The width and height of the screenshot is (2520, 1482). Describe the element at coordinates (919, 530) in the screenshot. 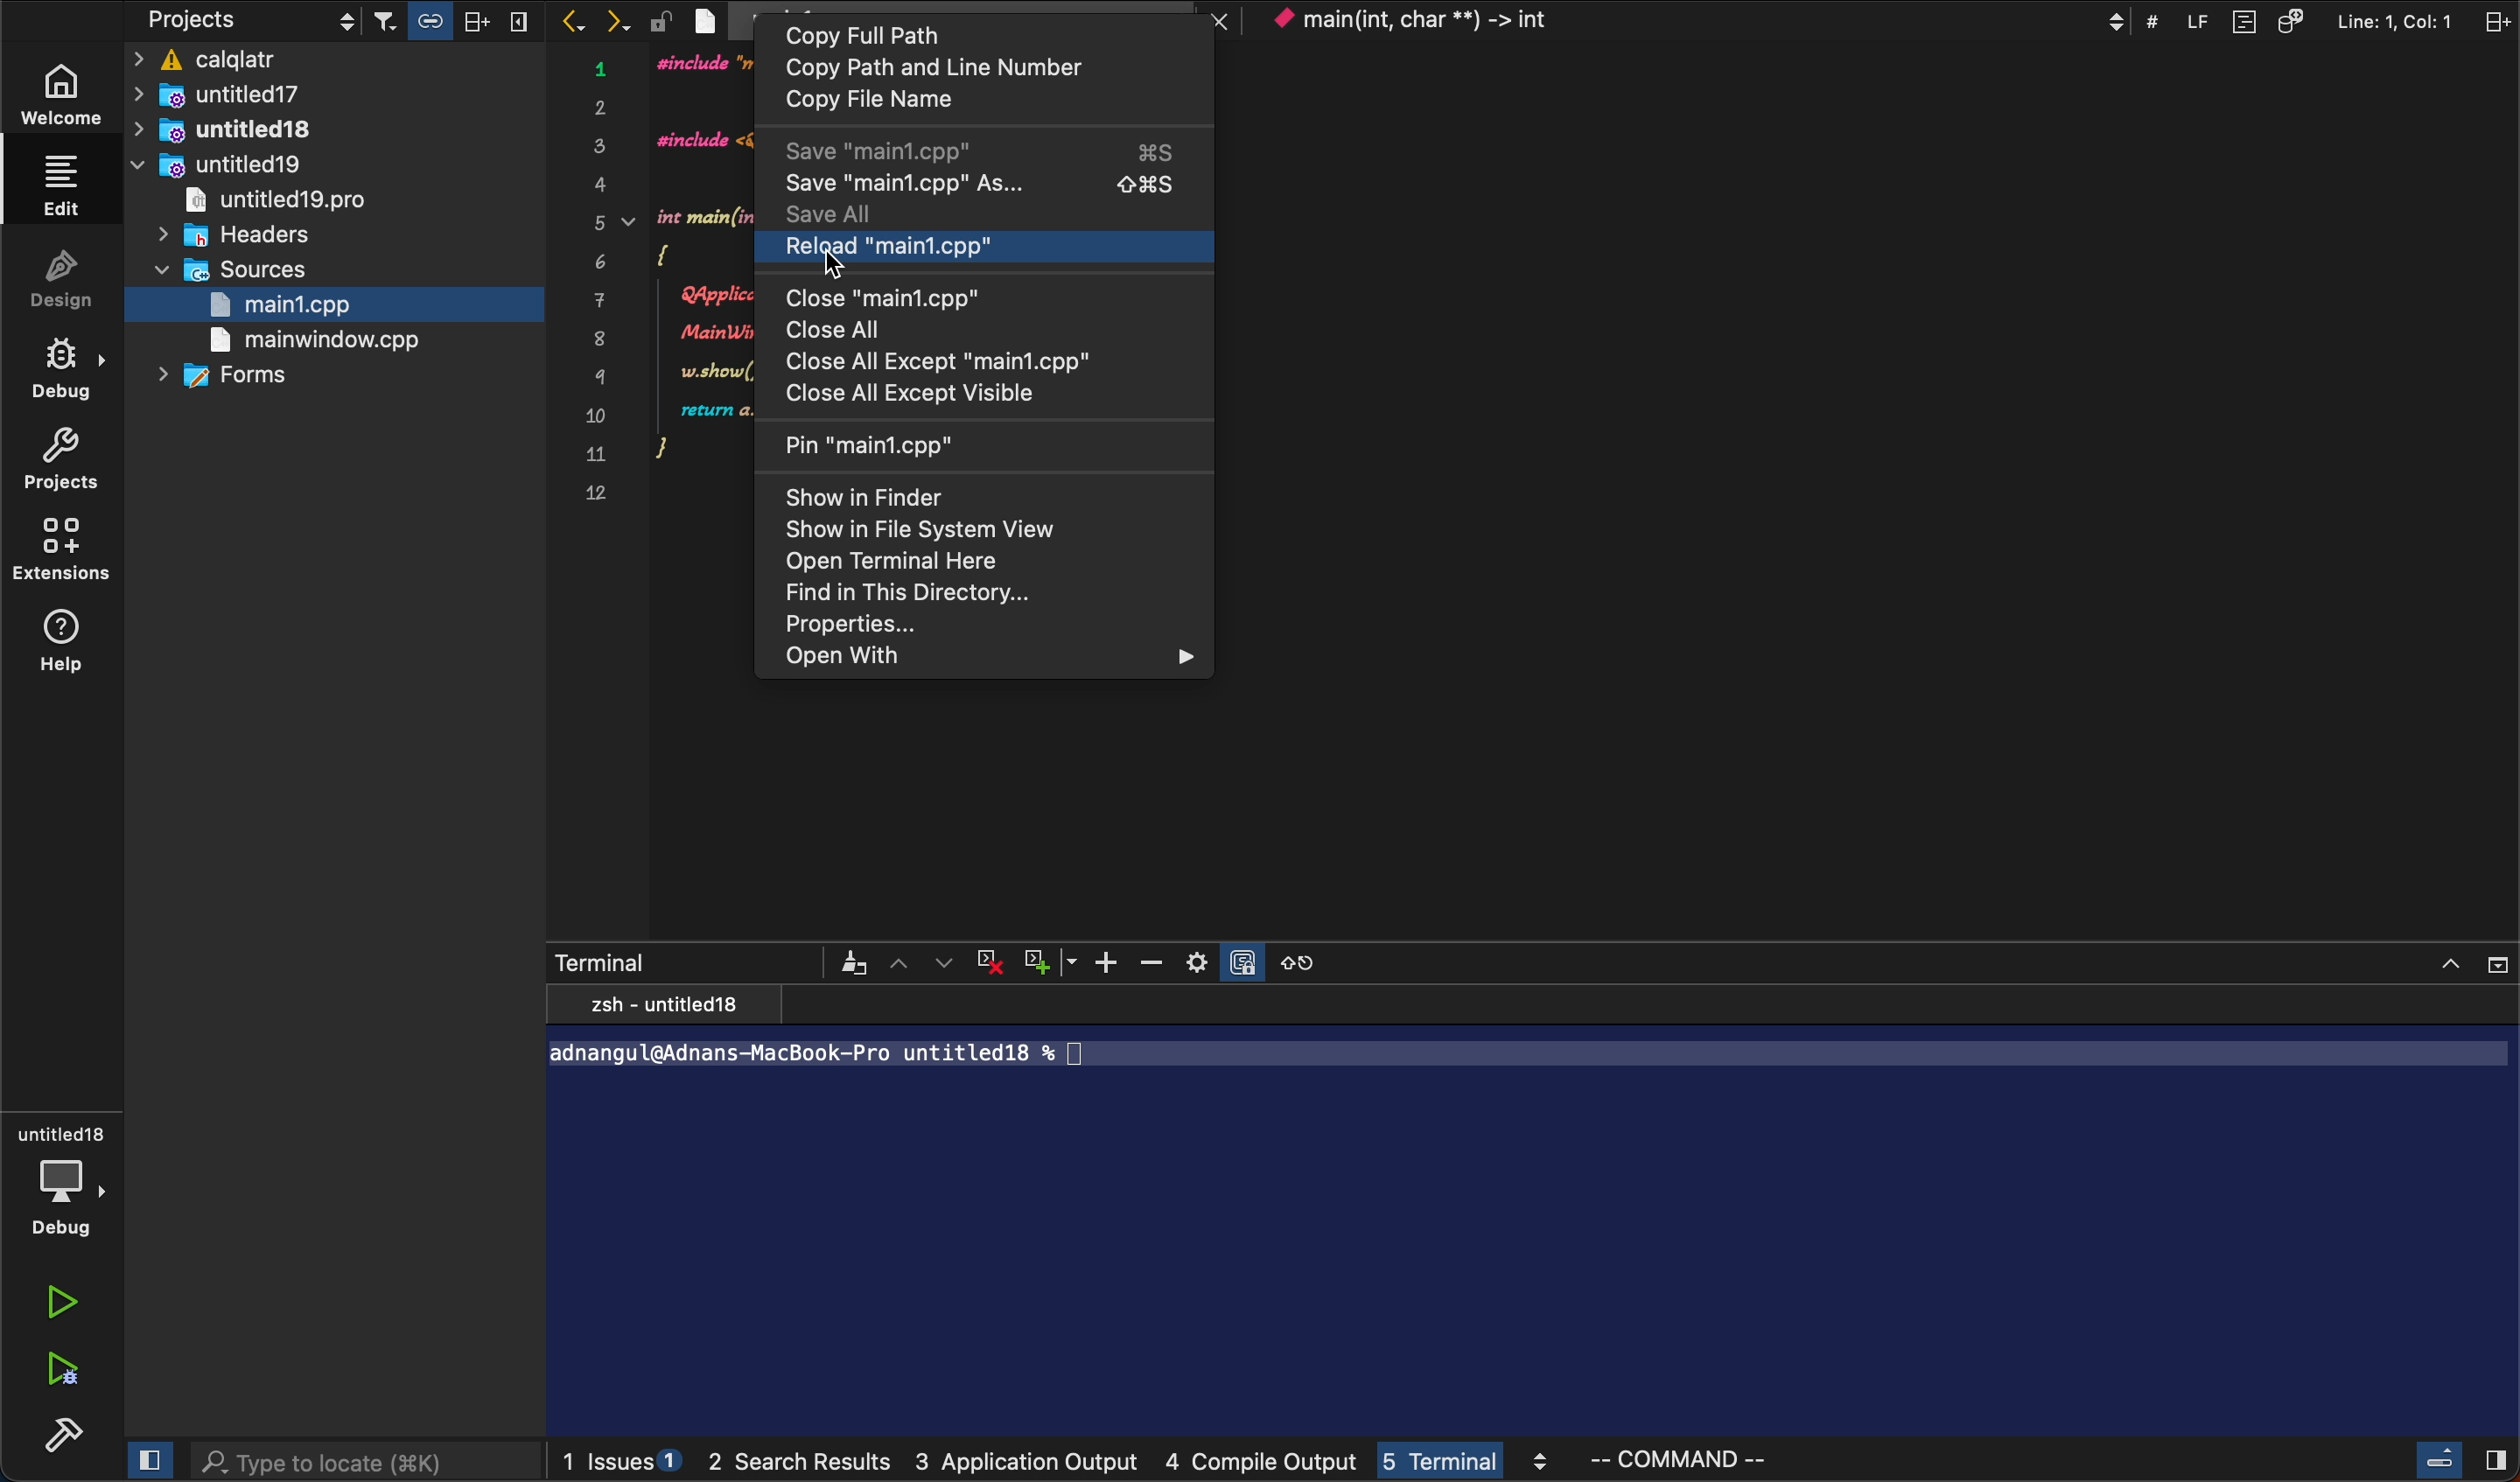

I see `file view` at that location.